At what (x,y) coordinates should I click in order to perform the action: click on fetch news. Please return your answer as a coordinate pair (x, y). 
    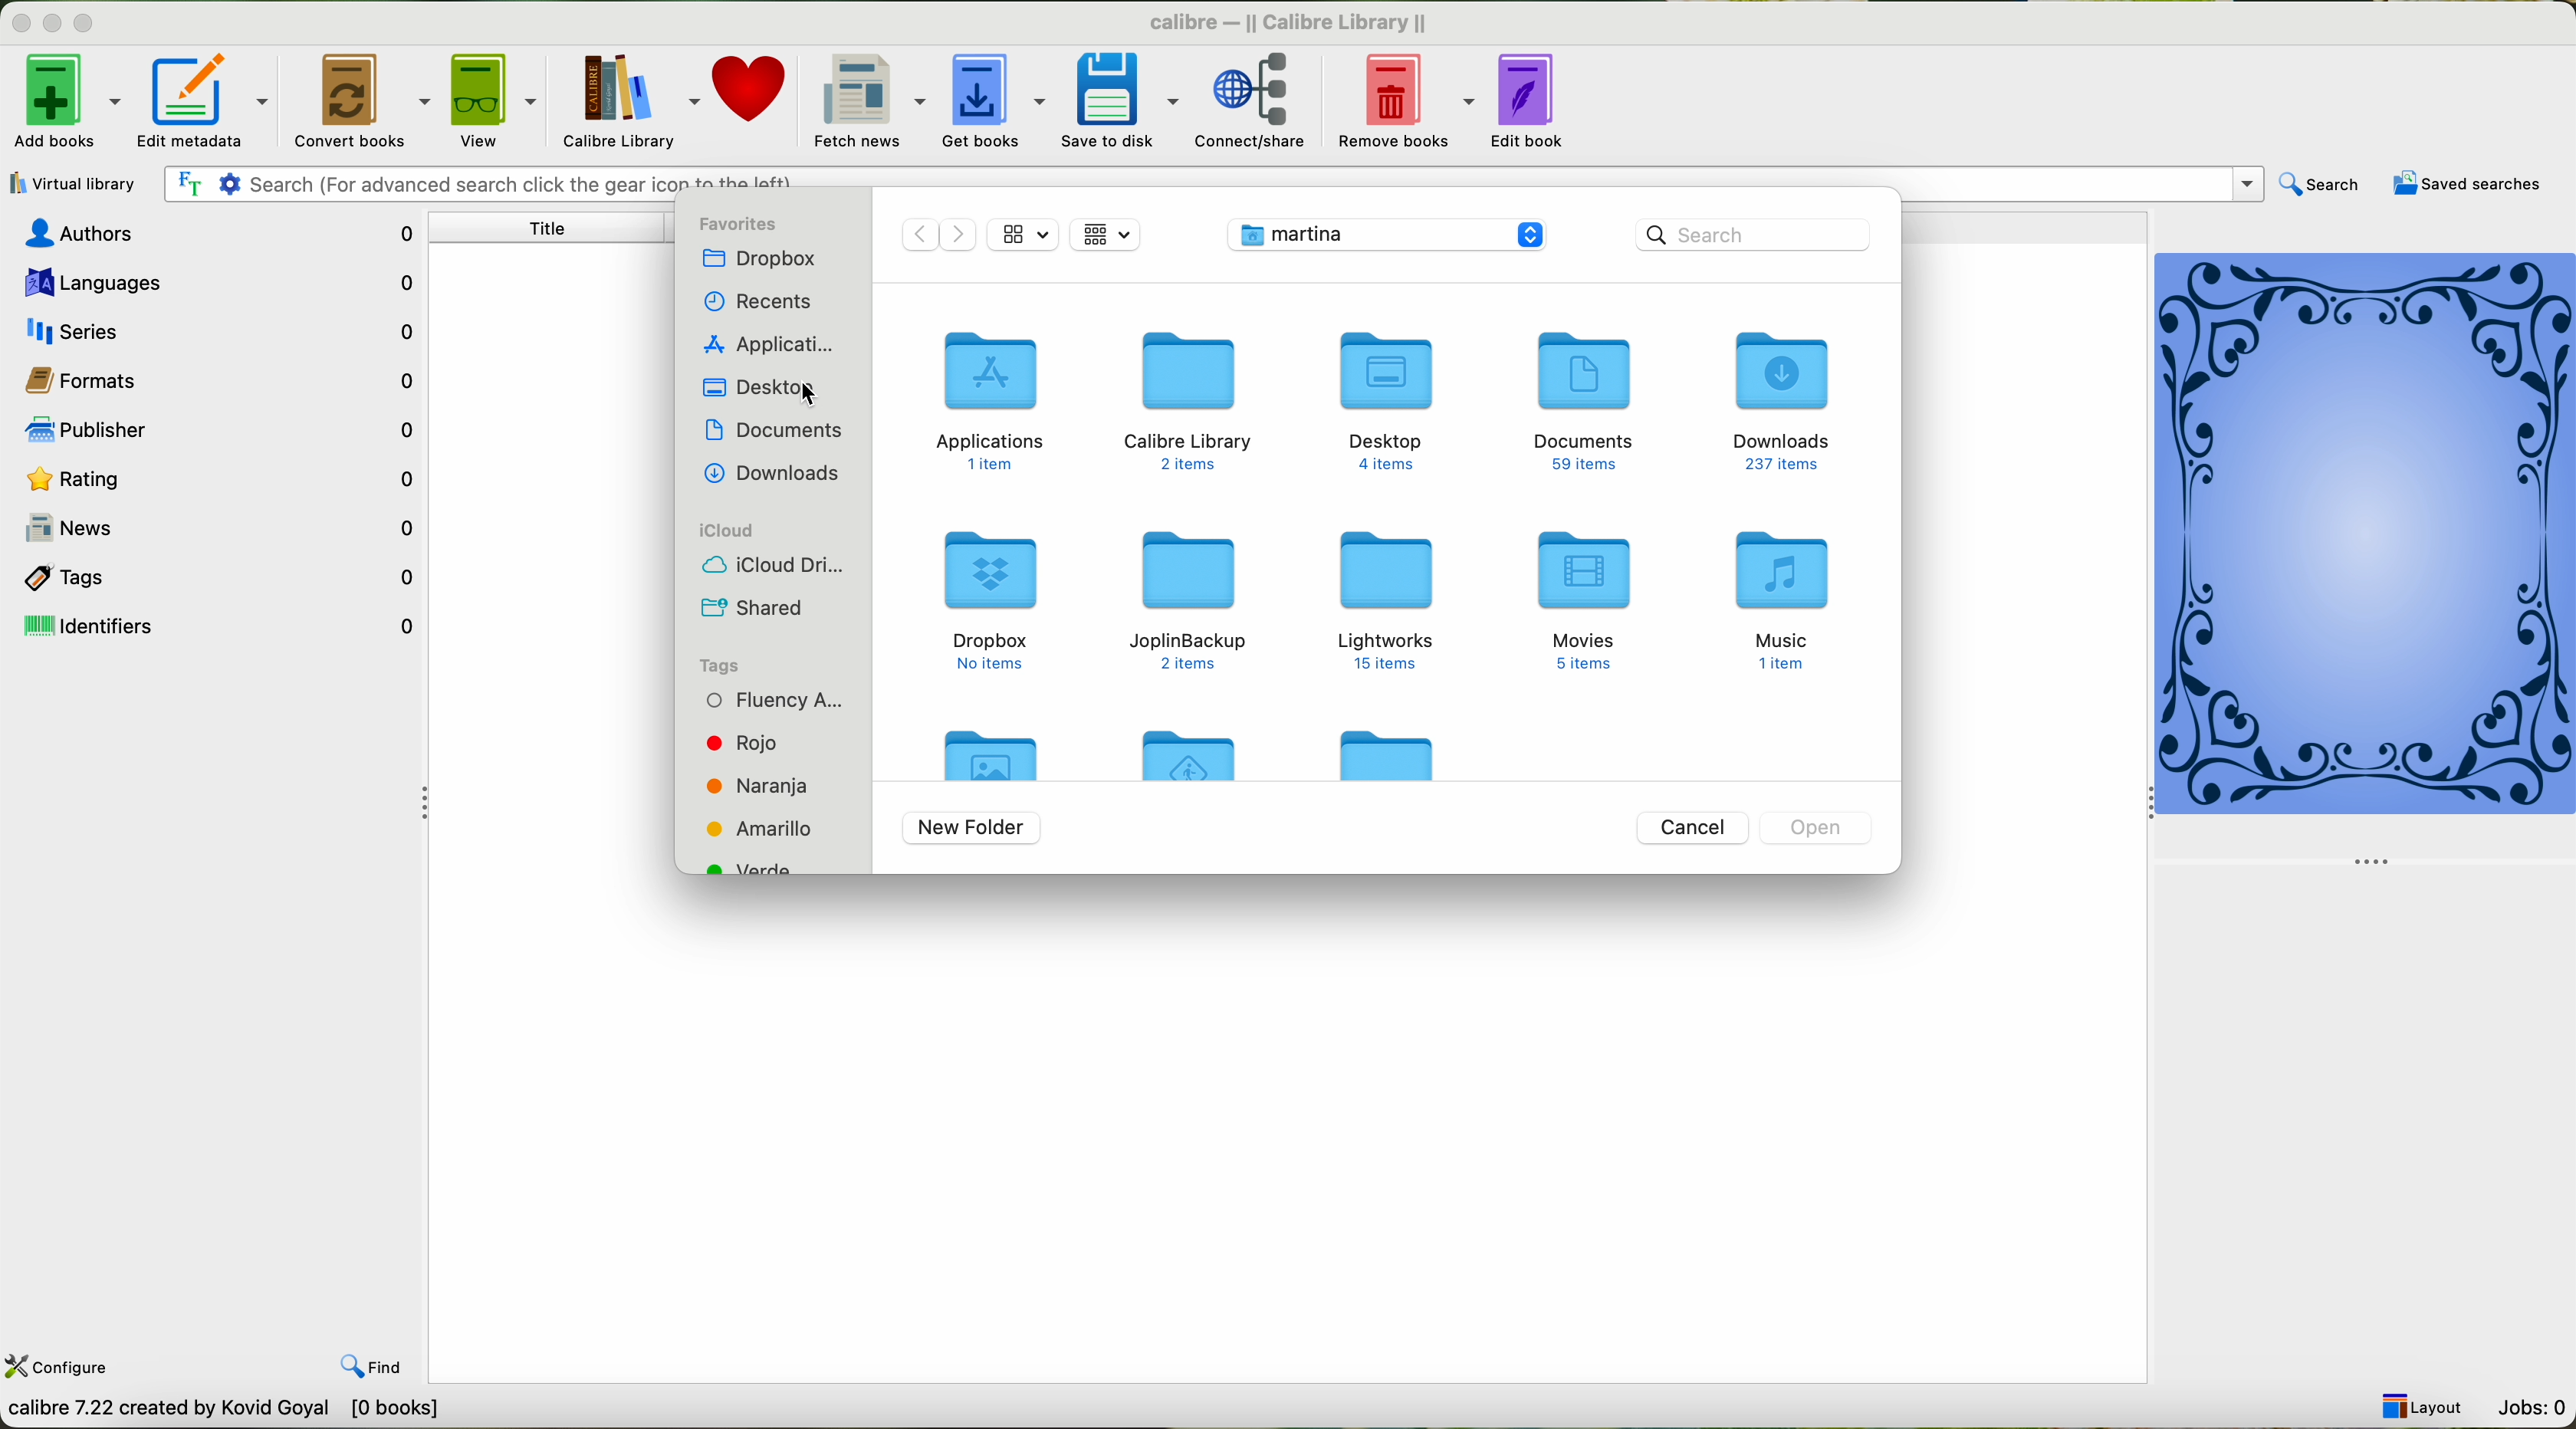
    Looking at the image, I should click on (866, 101).